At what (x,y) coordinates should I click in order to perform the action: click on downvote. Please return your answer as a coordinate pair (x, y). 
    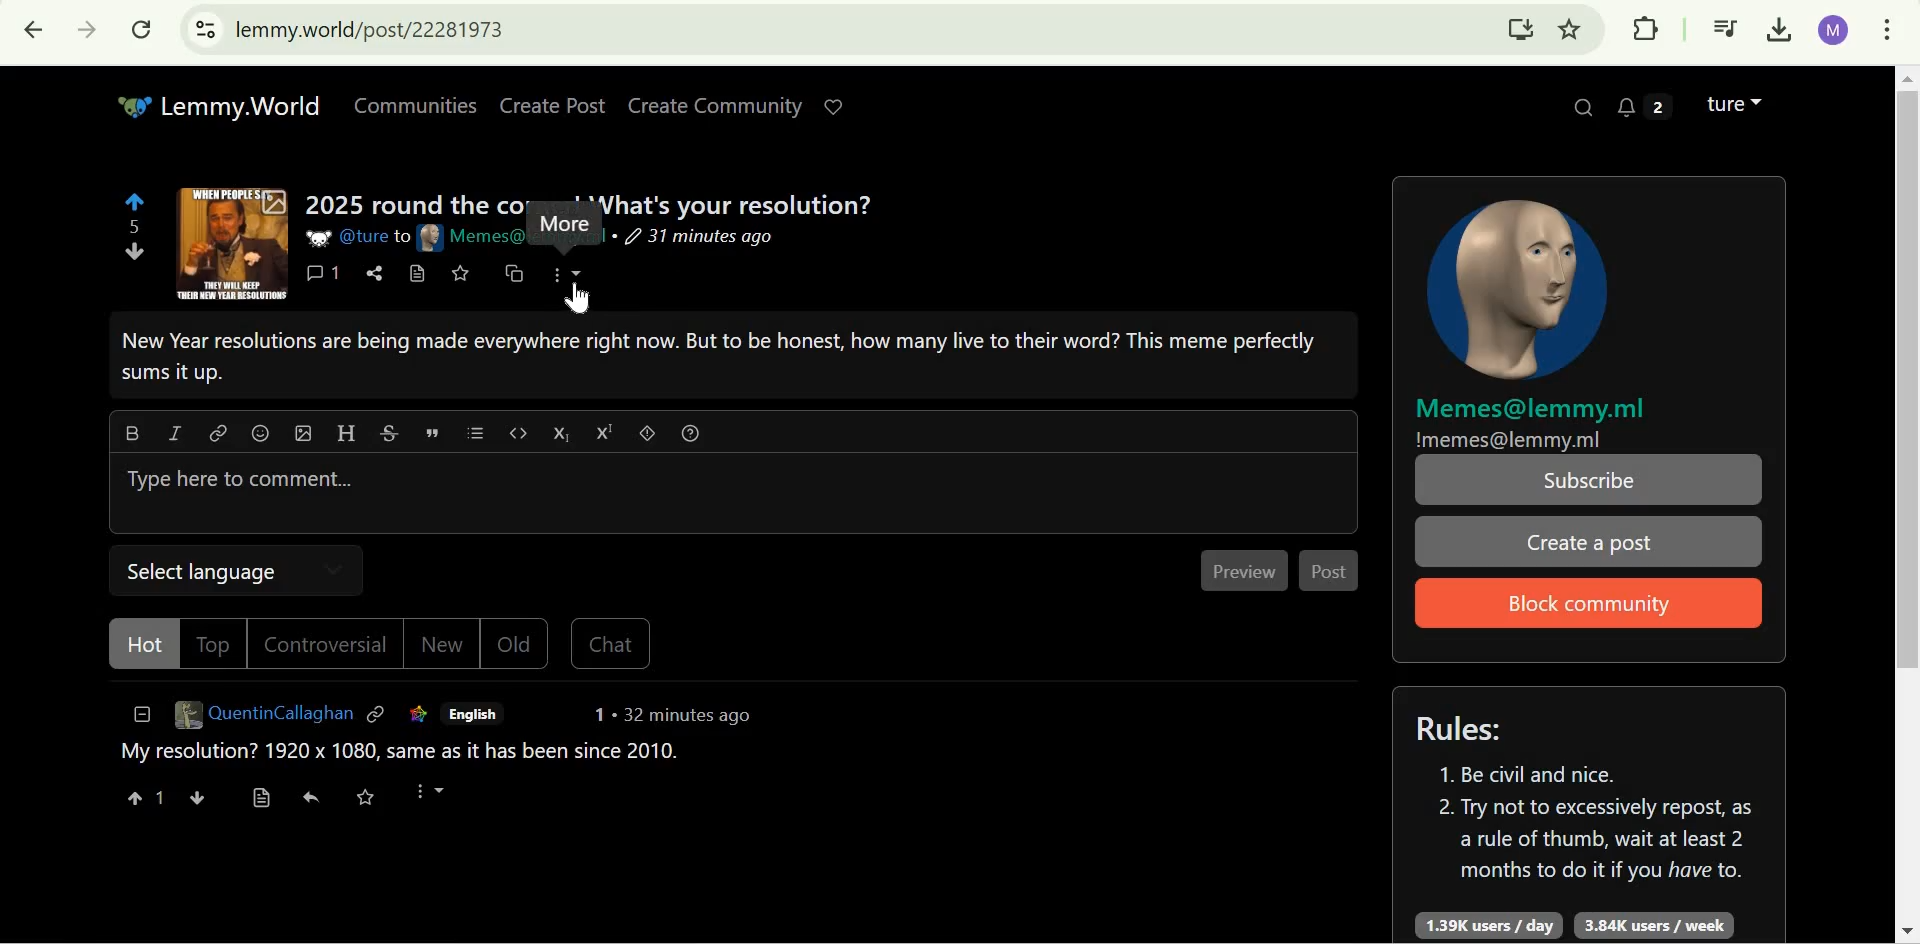
    Looking at the image, I should click on (137, 252).